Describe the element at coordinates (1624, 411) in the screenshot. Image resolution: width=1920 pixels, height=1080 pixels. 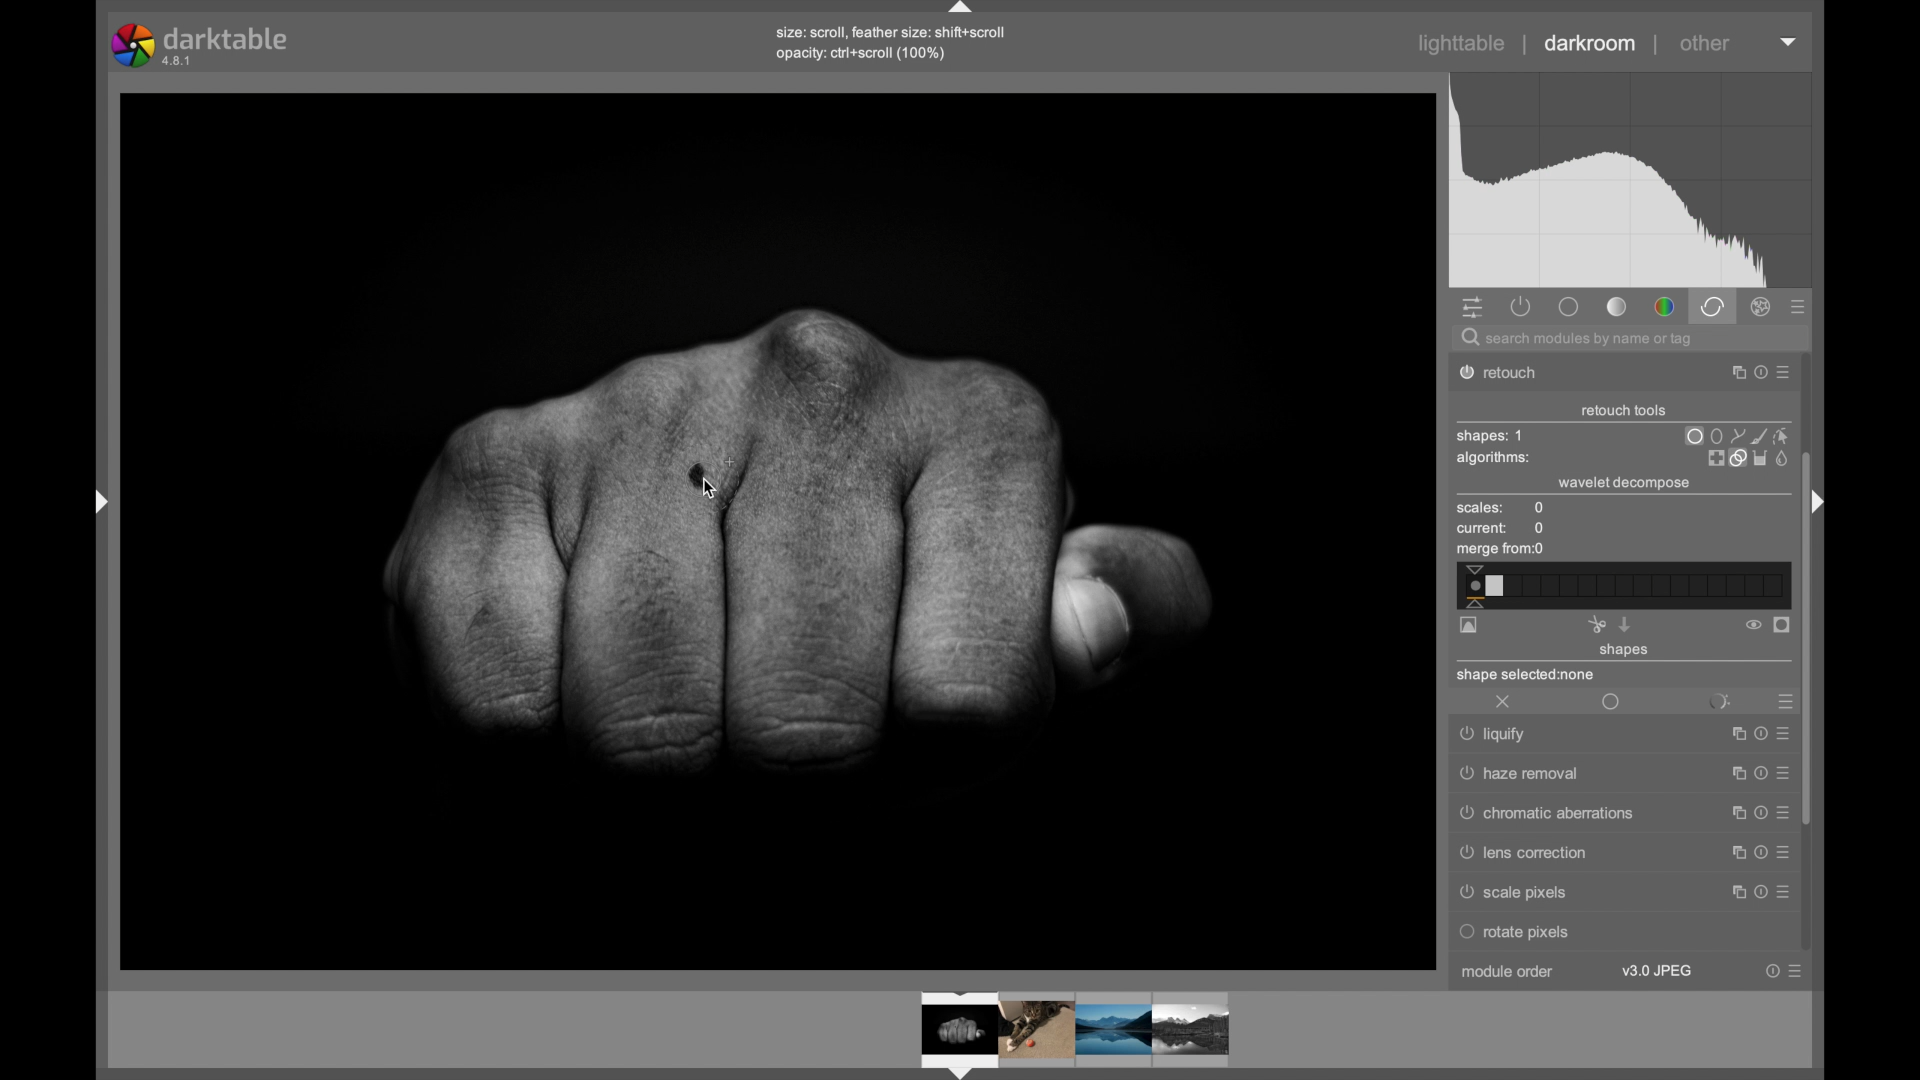
I see `retouch tools` at that location.